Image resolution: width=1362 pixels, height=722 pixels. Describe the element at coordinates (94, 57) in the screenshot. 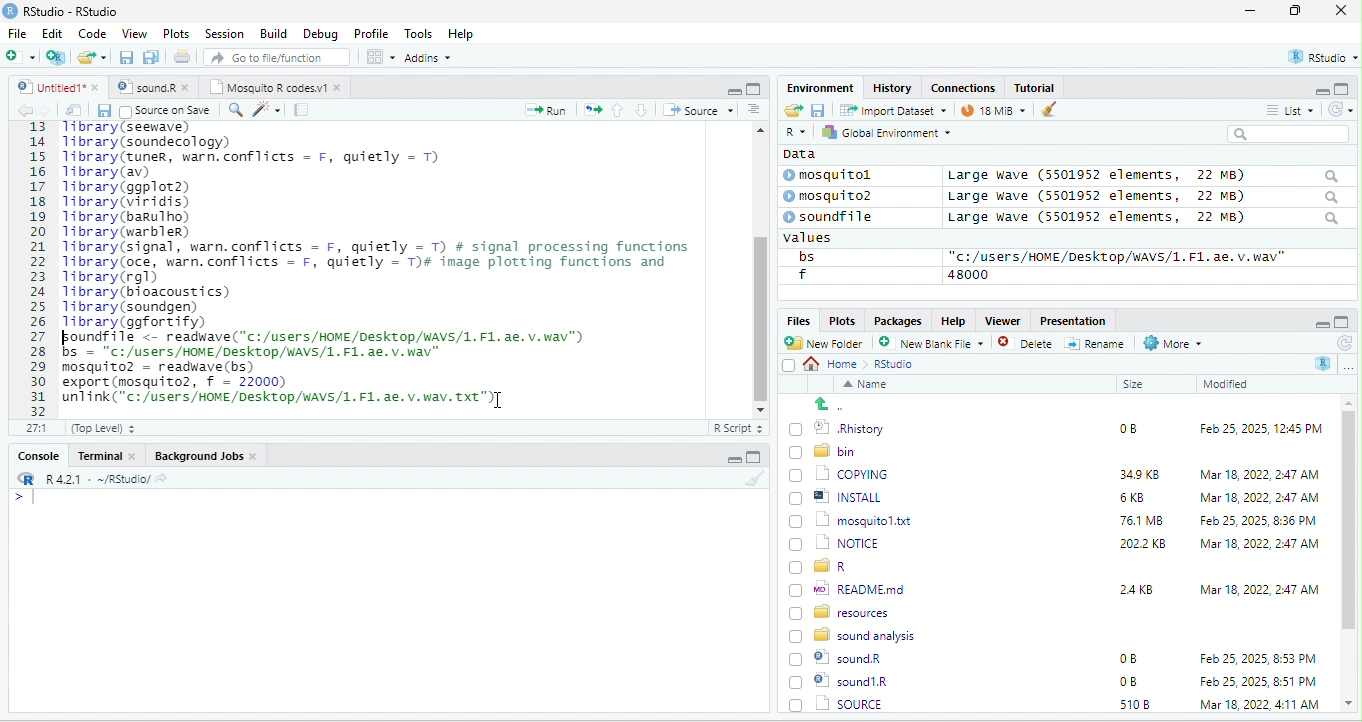

I see `folder` at that location.